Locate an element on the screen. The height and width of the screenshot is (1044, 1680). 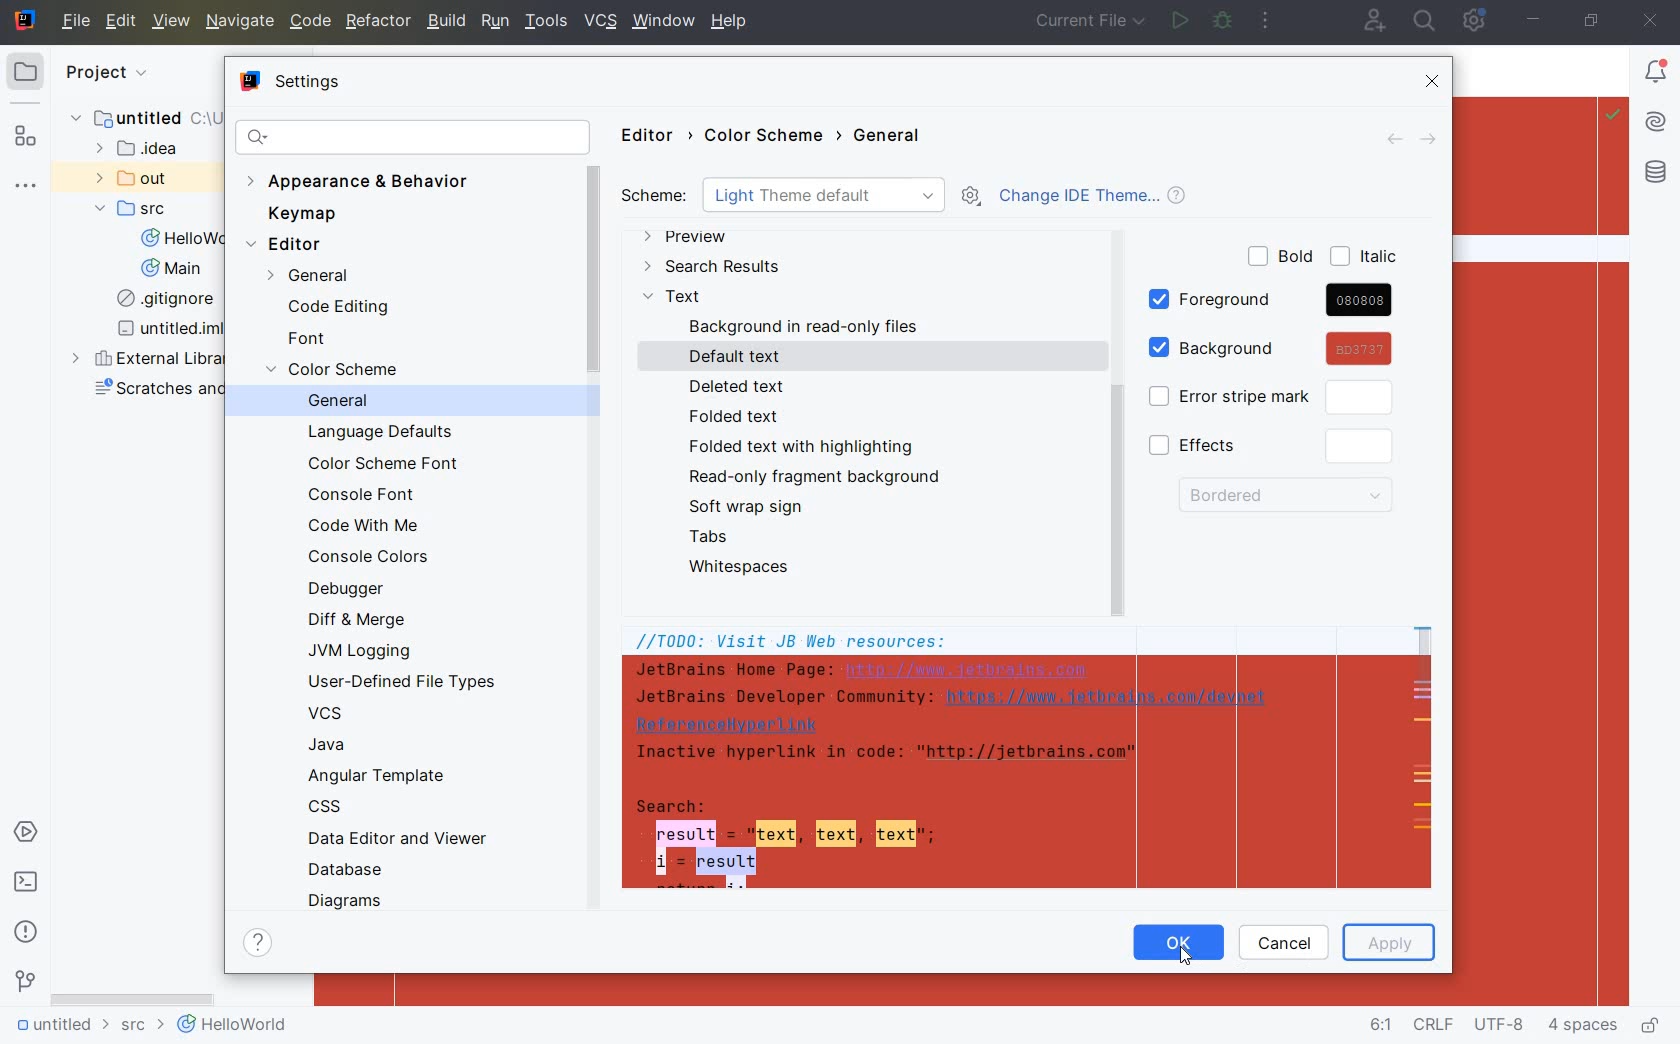
window is located at coordinates (663, 23).